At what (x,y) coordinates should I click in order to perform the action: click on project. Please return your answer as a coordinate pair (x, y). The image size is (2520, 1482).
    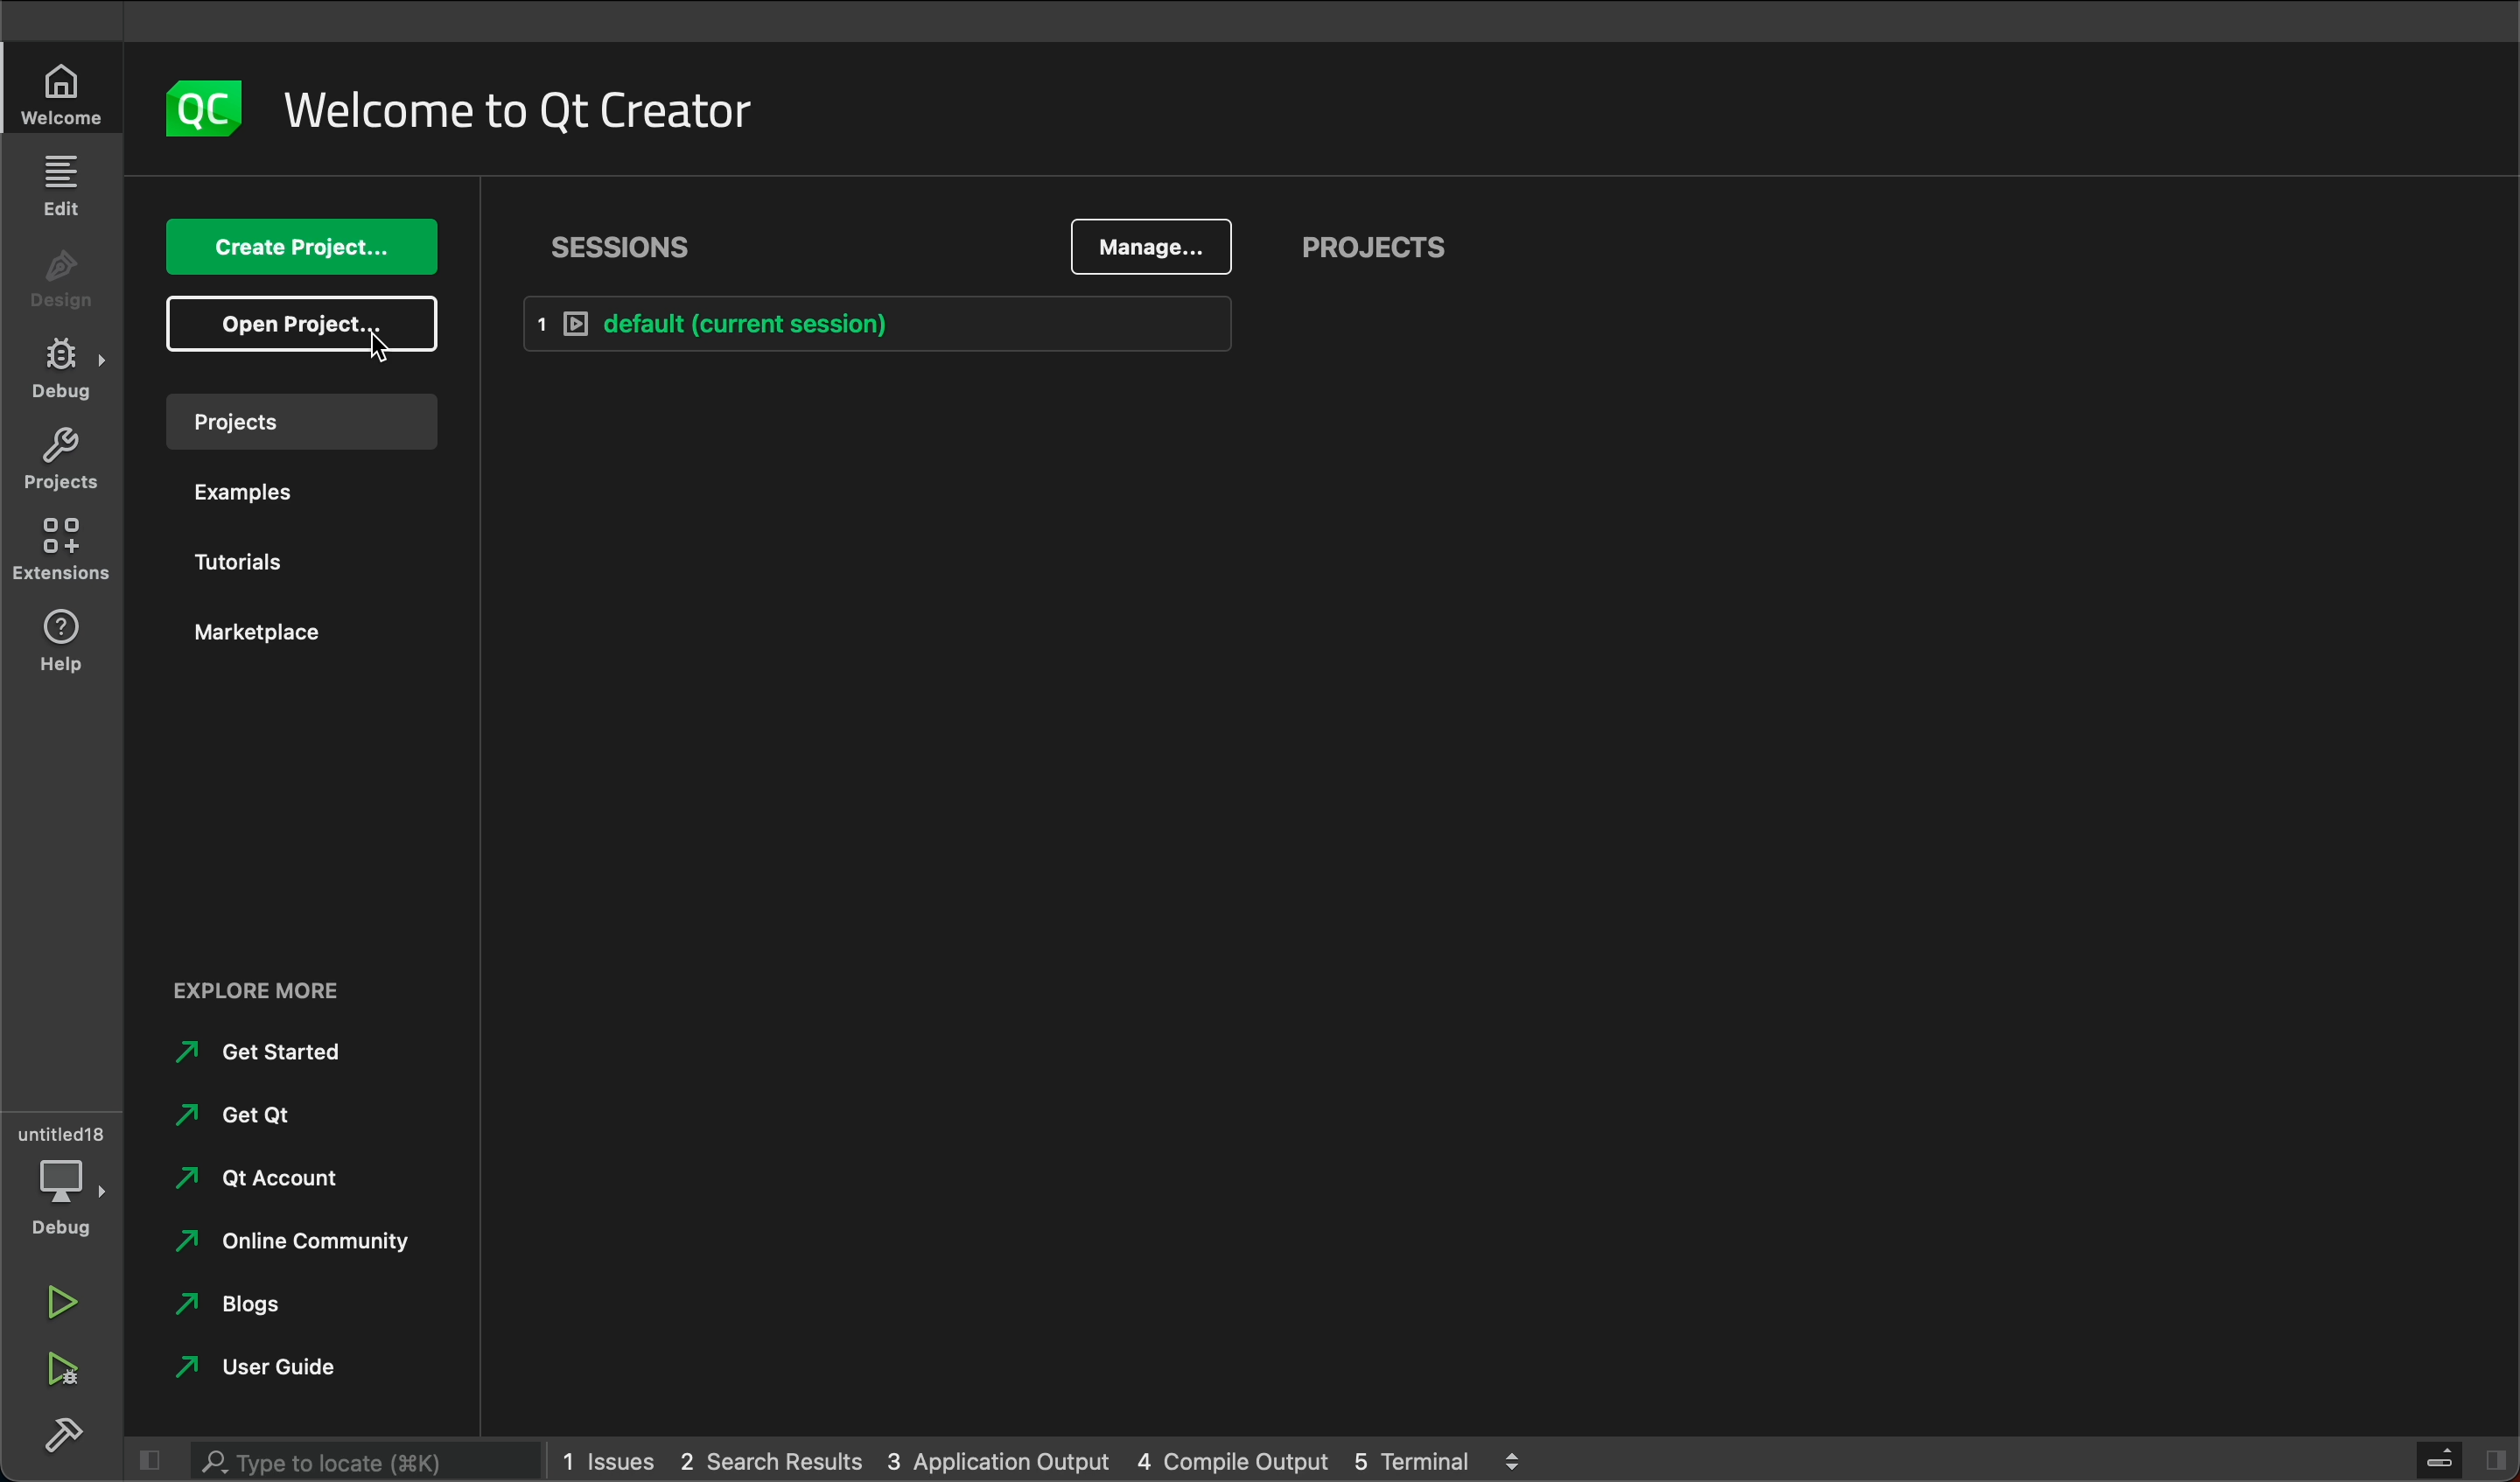
    Looking at the image, I should click on (312, 423).